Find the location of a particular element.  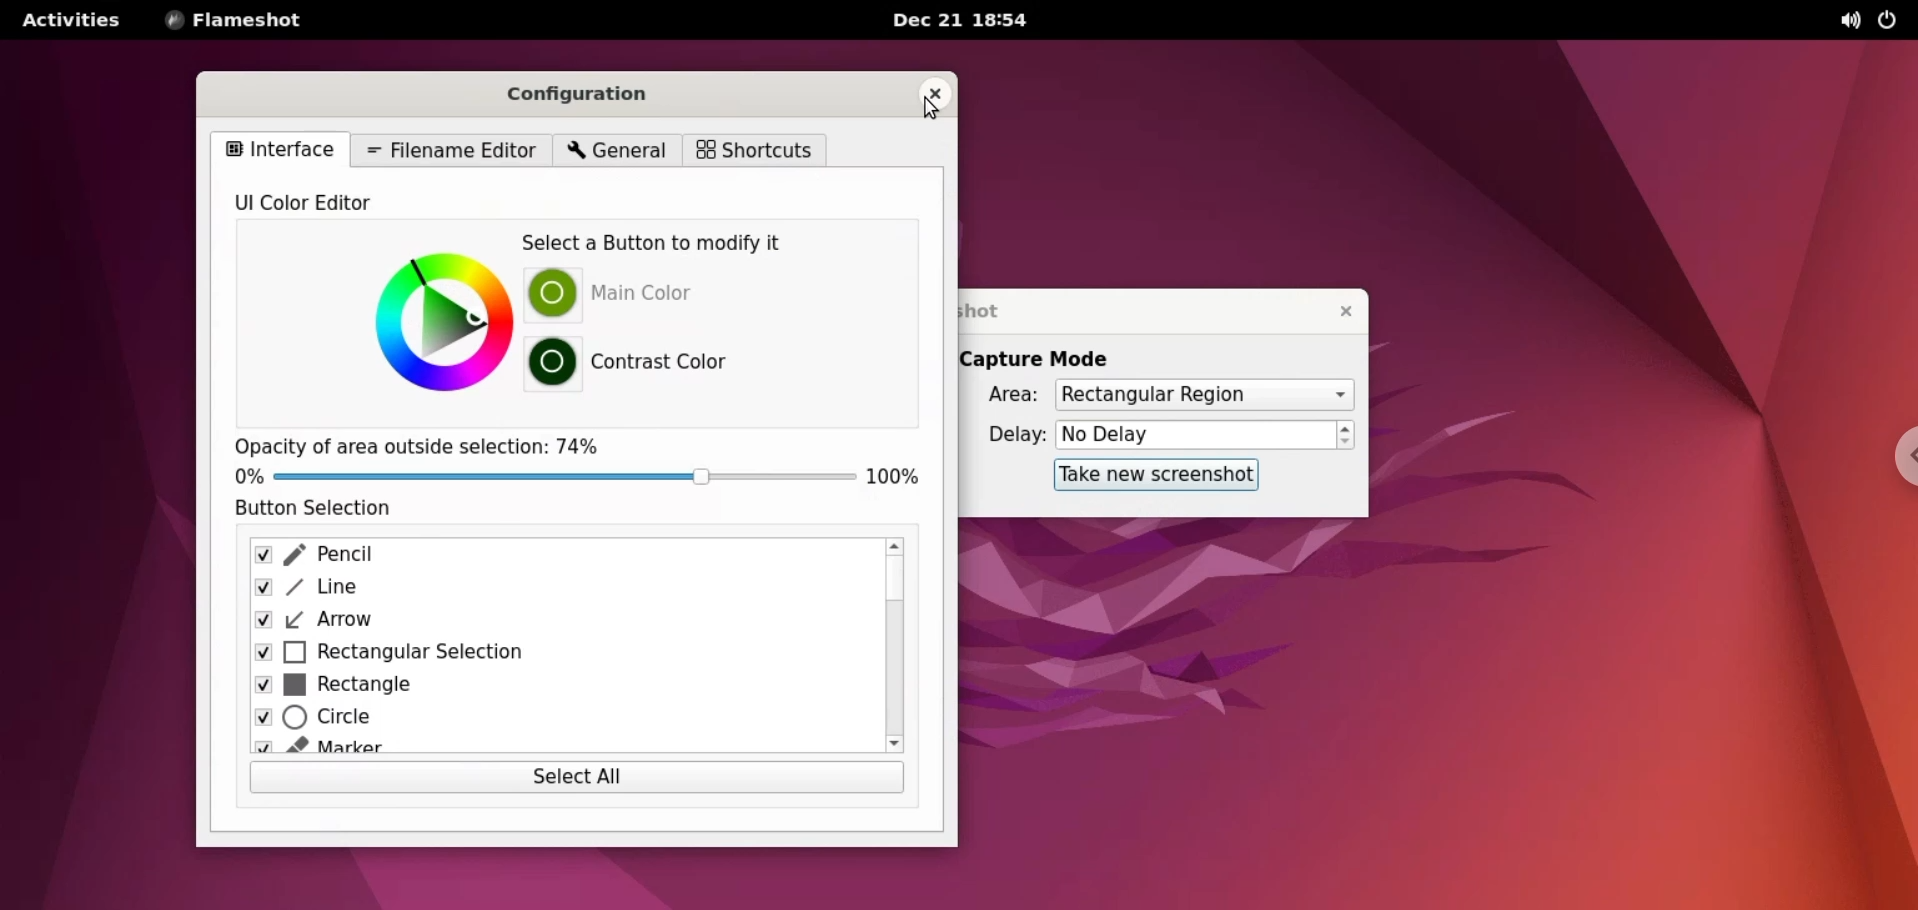

close is located at coordinates (1338, 311).